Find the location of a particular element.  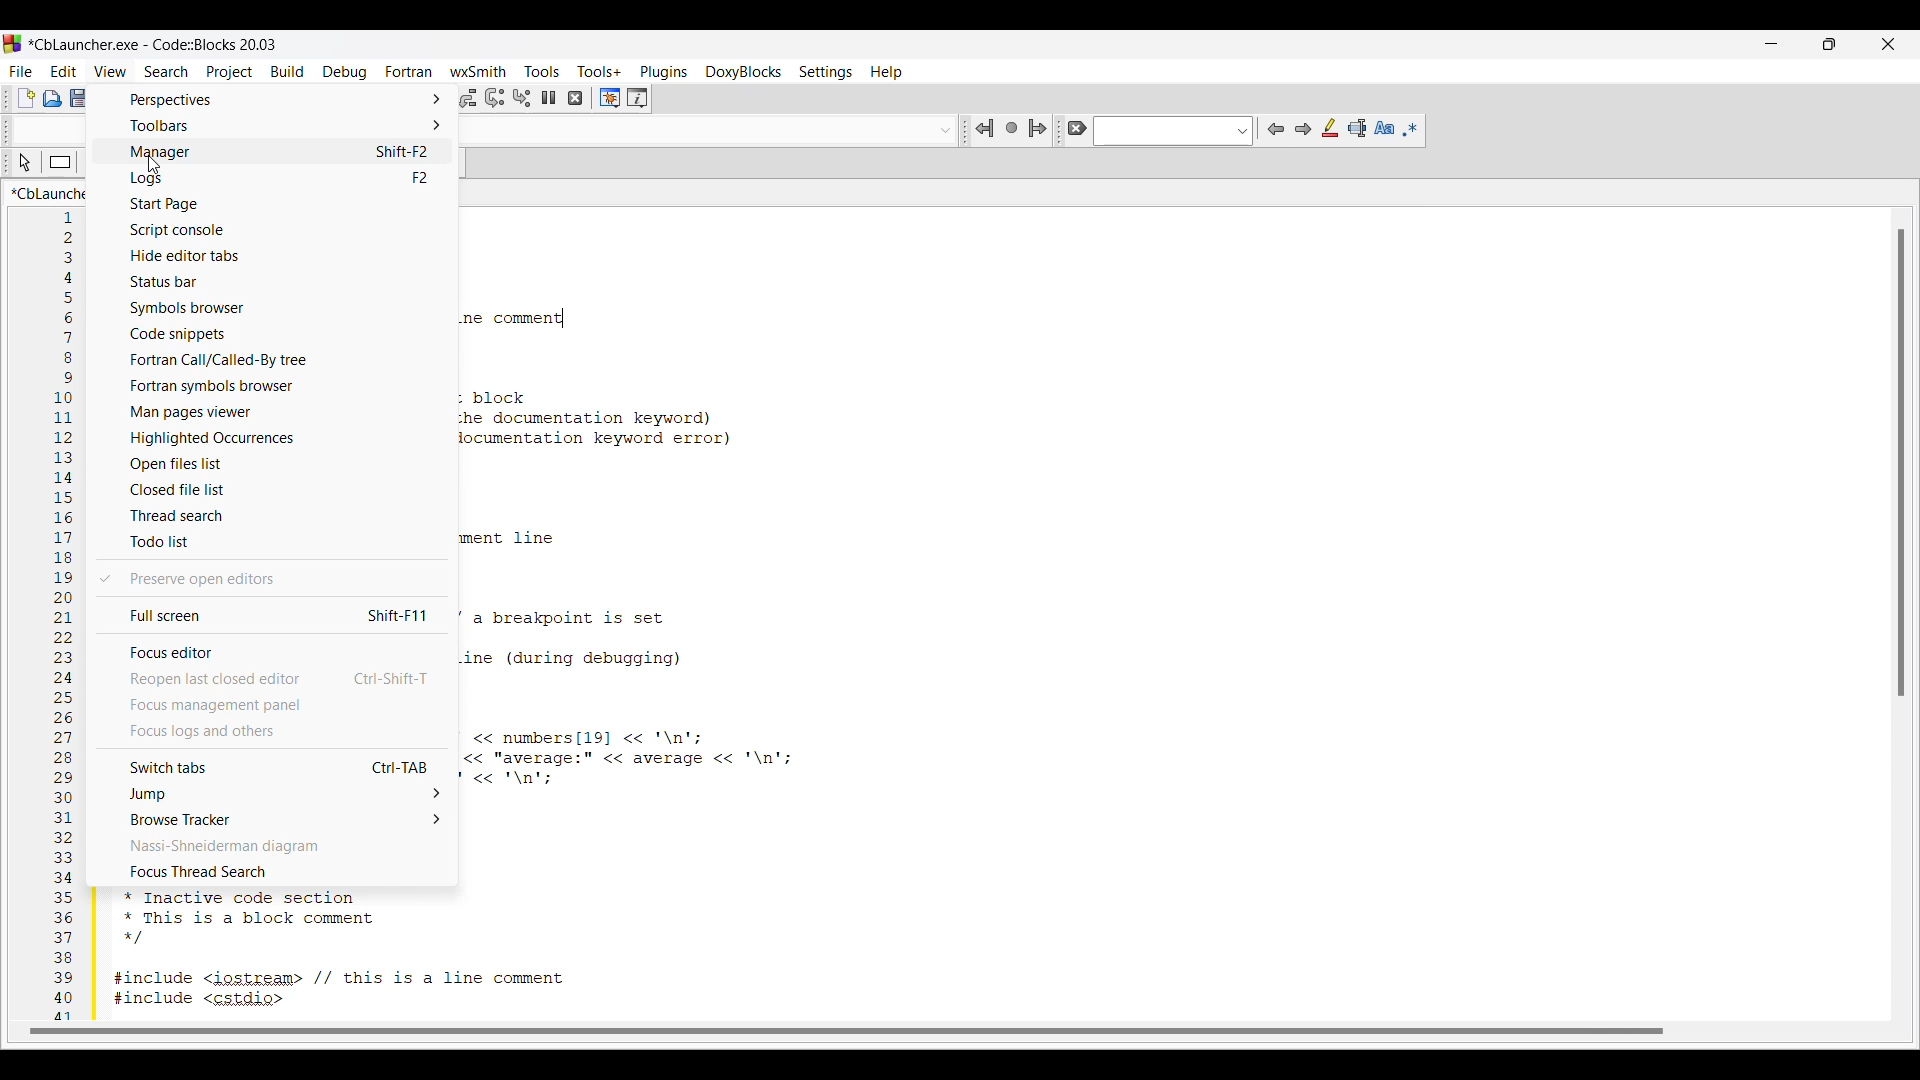

Focus logs and others is located at coordinates (270, 731).